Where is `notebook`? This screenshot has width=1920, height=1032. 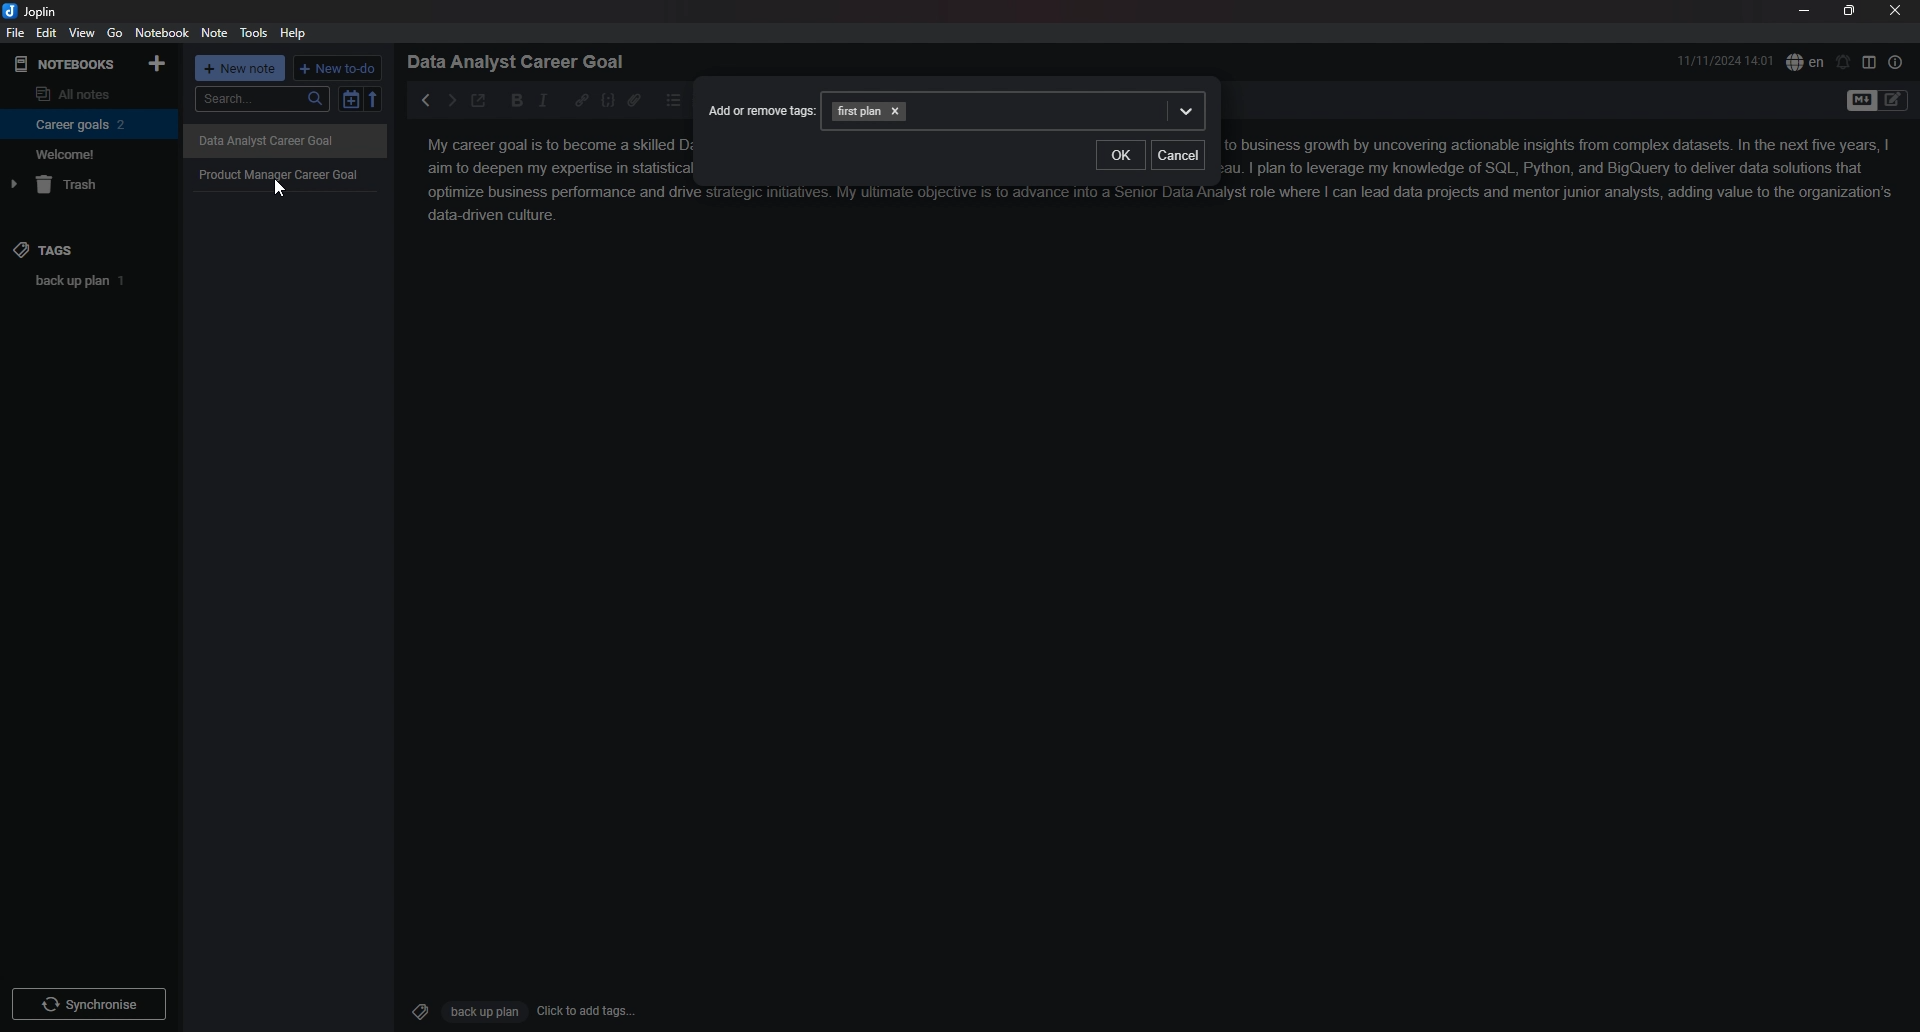
notebook is located at coordinates (162, 32).